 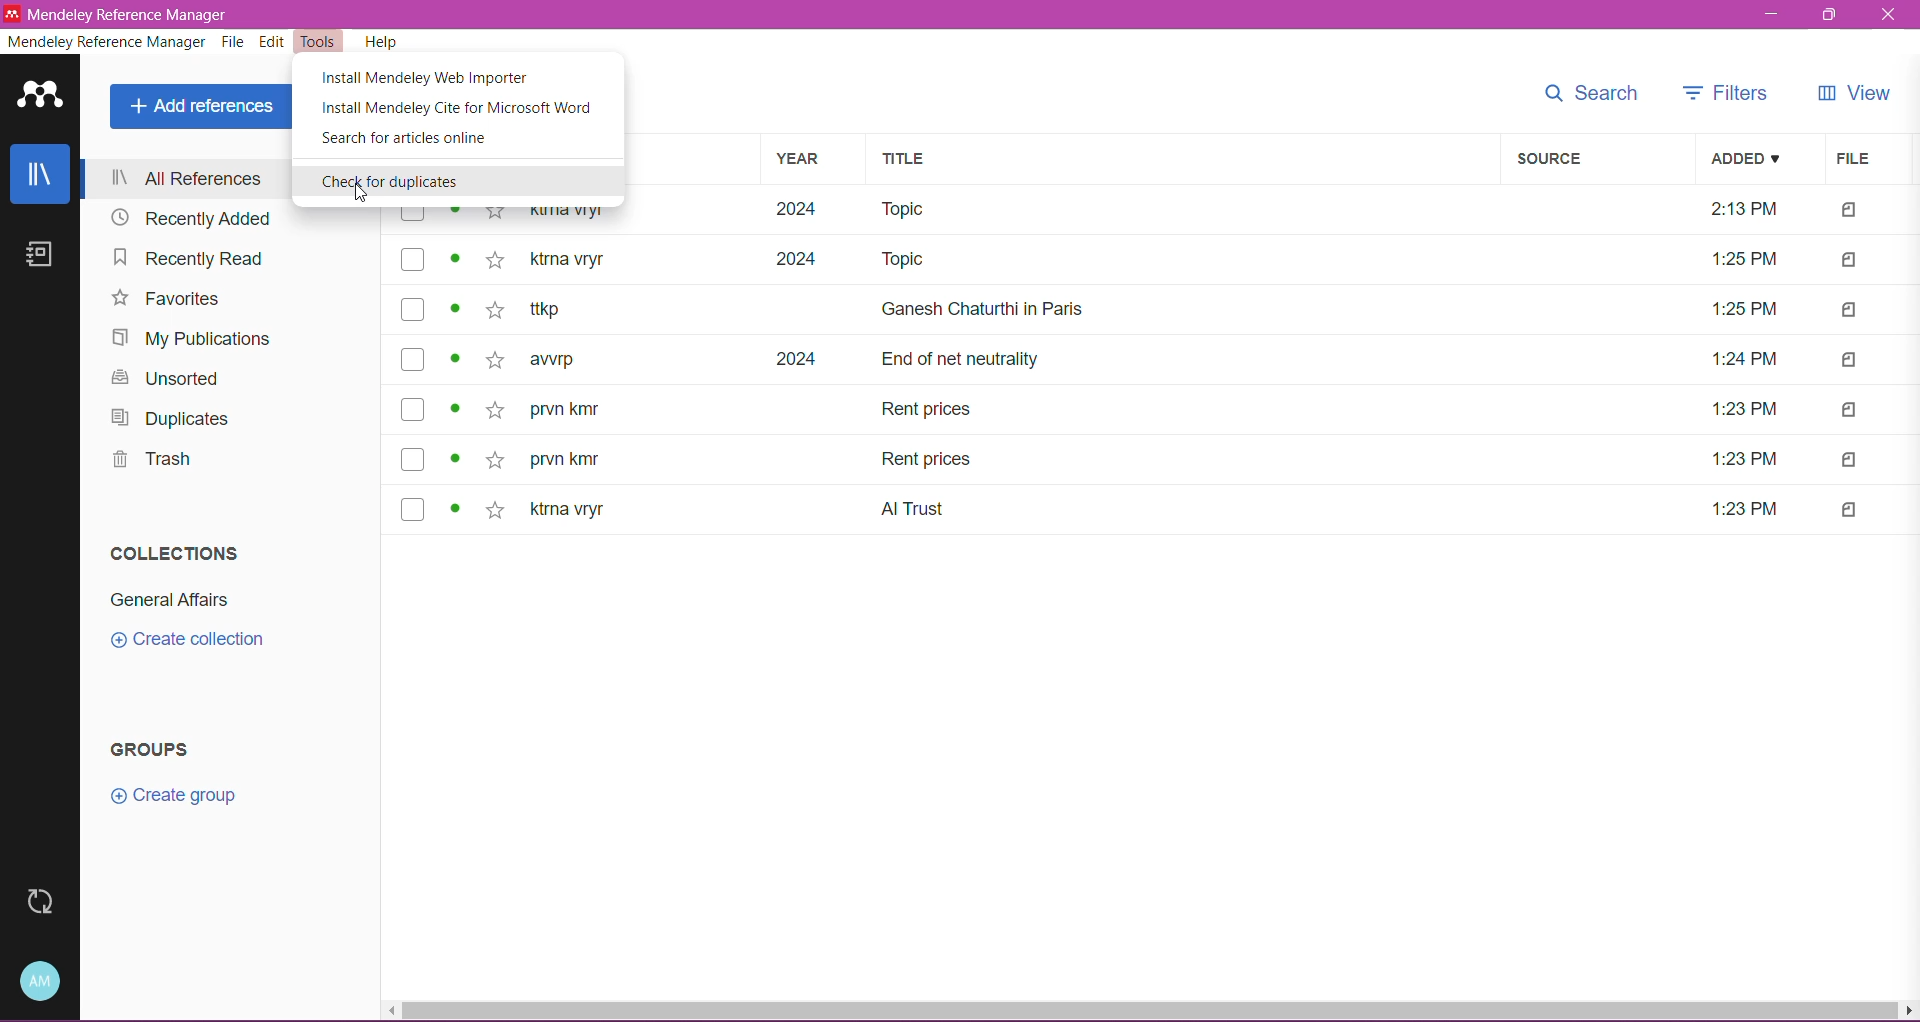 I want to click on title, so click(x=915, y=508).